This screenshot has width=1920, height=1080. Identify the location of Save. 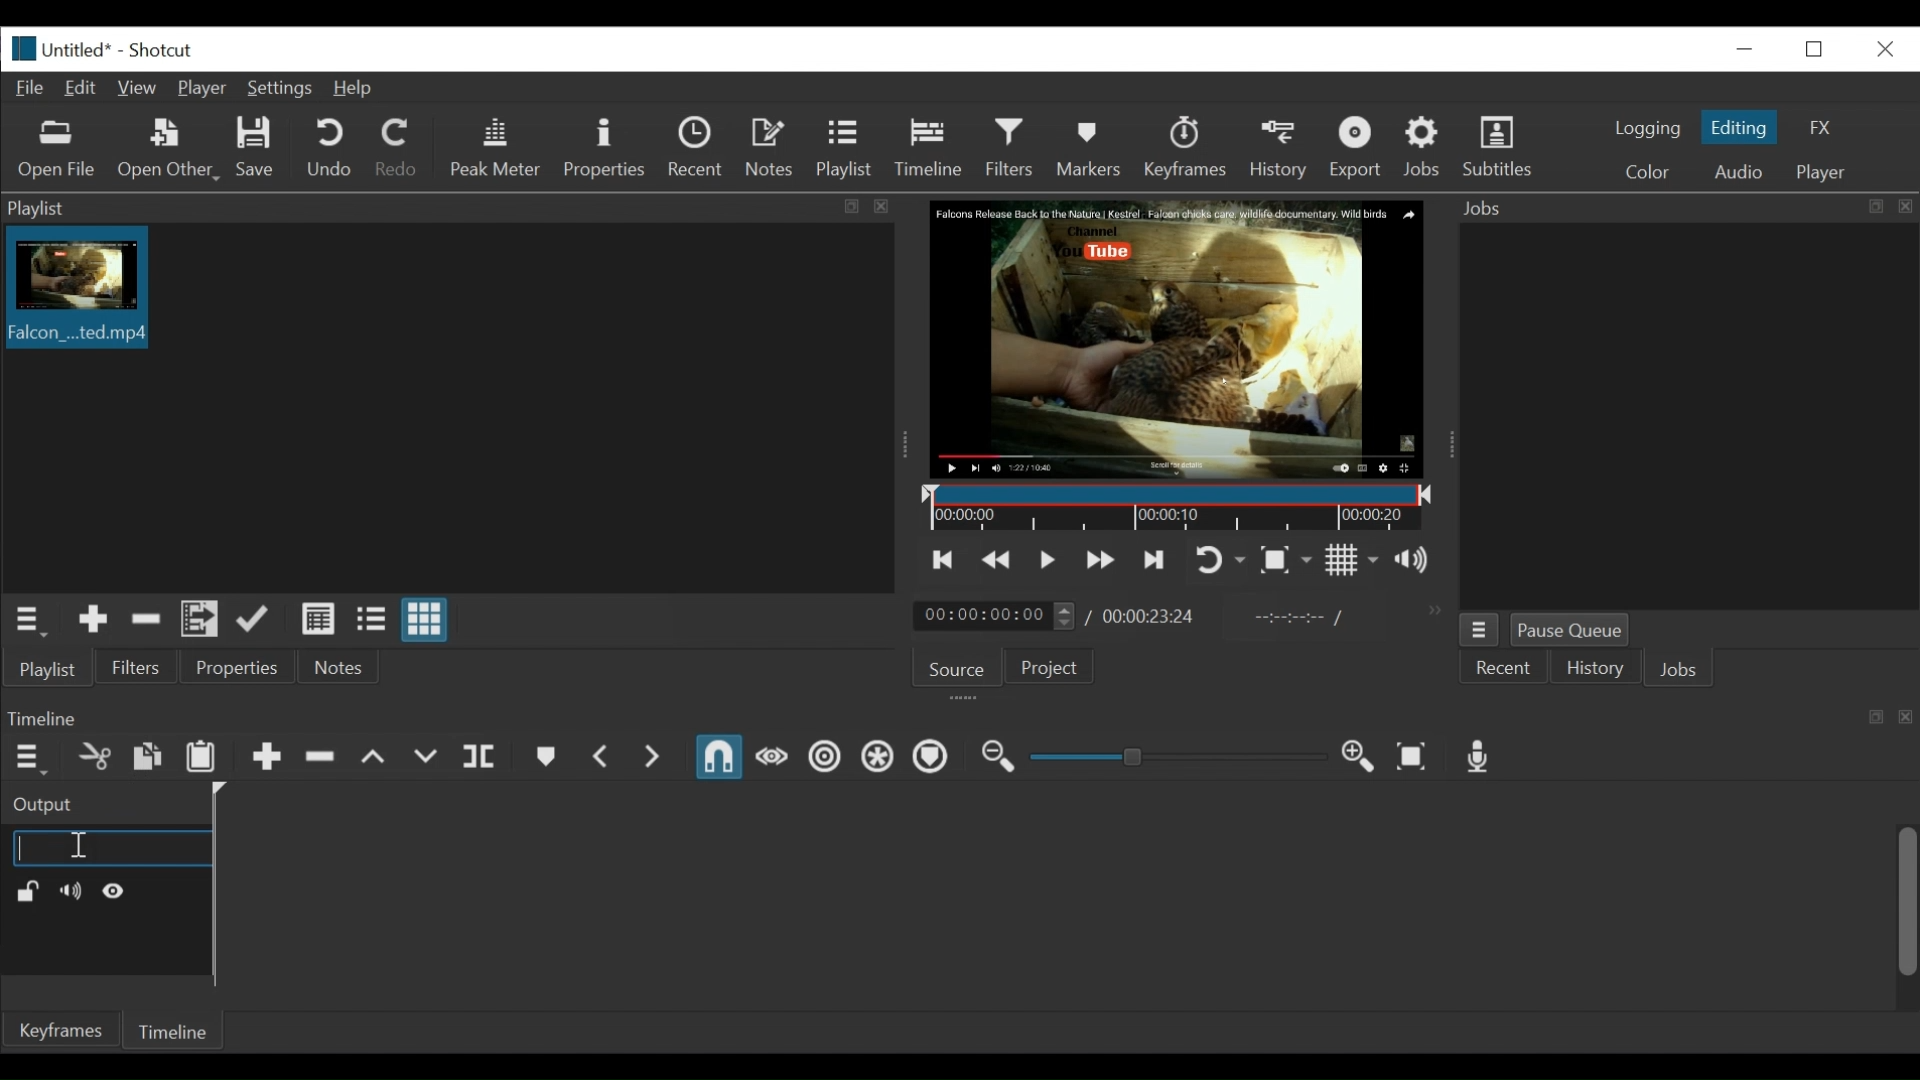
(260, 147).